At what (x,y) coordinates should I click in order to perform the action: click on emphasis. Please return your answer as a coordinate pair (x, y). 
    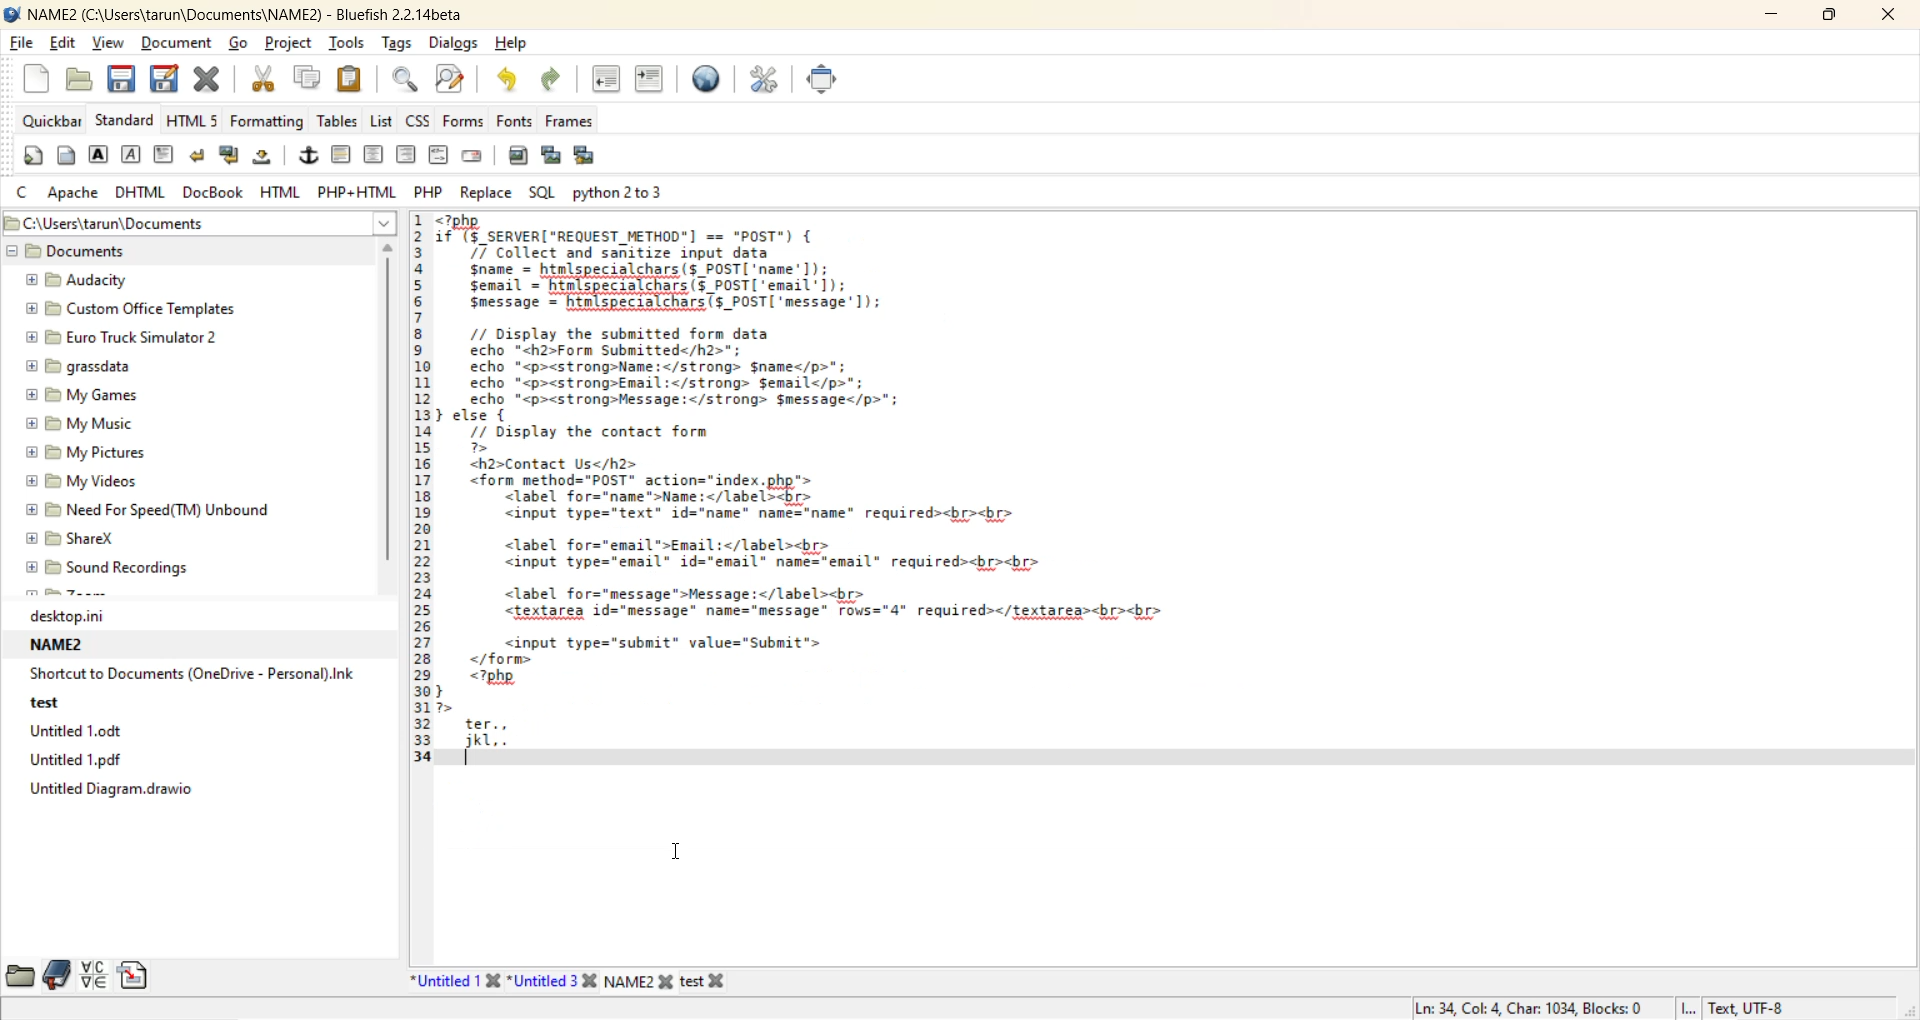
    Looking at the image, I should click on (133, 157).